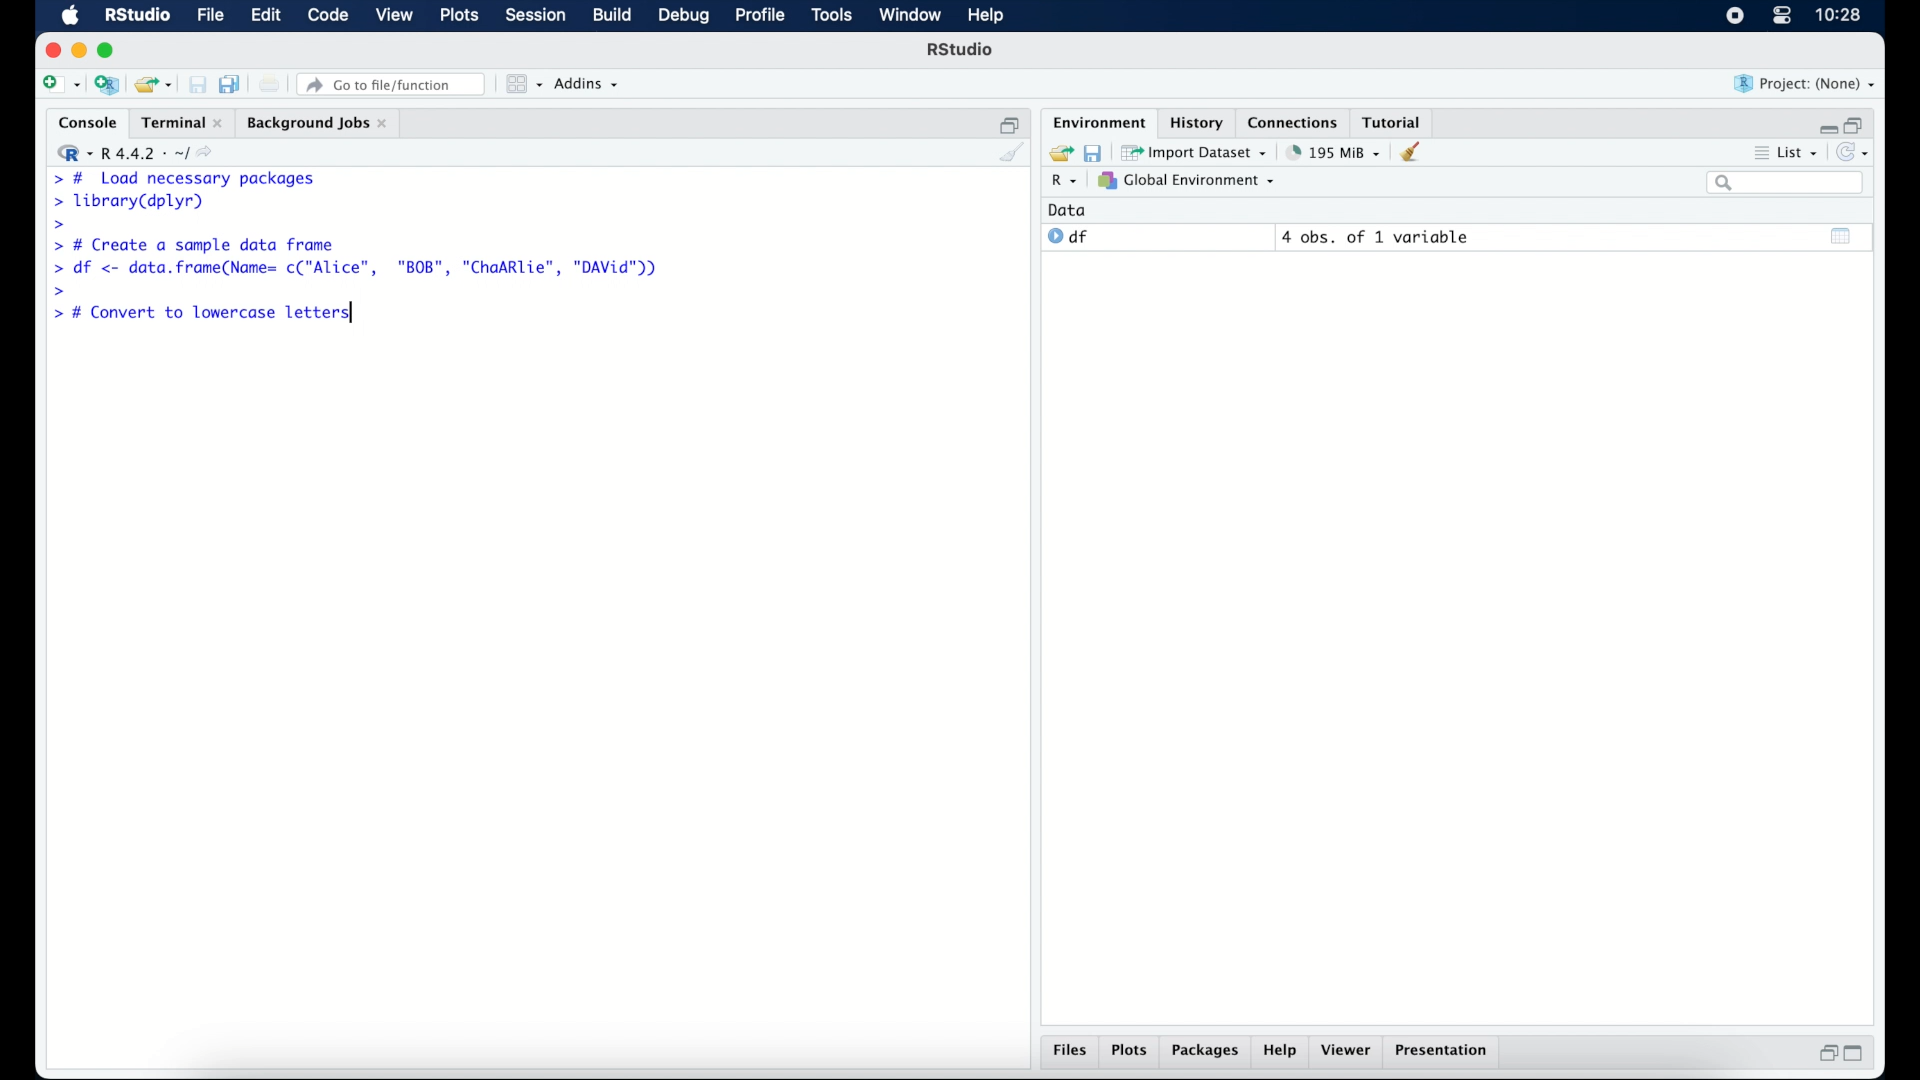 This screenshot has width=1920, height=1080. What do you see at coordinates (197, 84) in the screenshot?
I see `save` at bounding box center [197, 84].